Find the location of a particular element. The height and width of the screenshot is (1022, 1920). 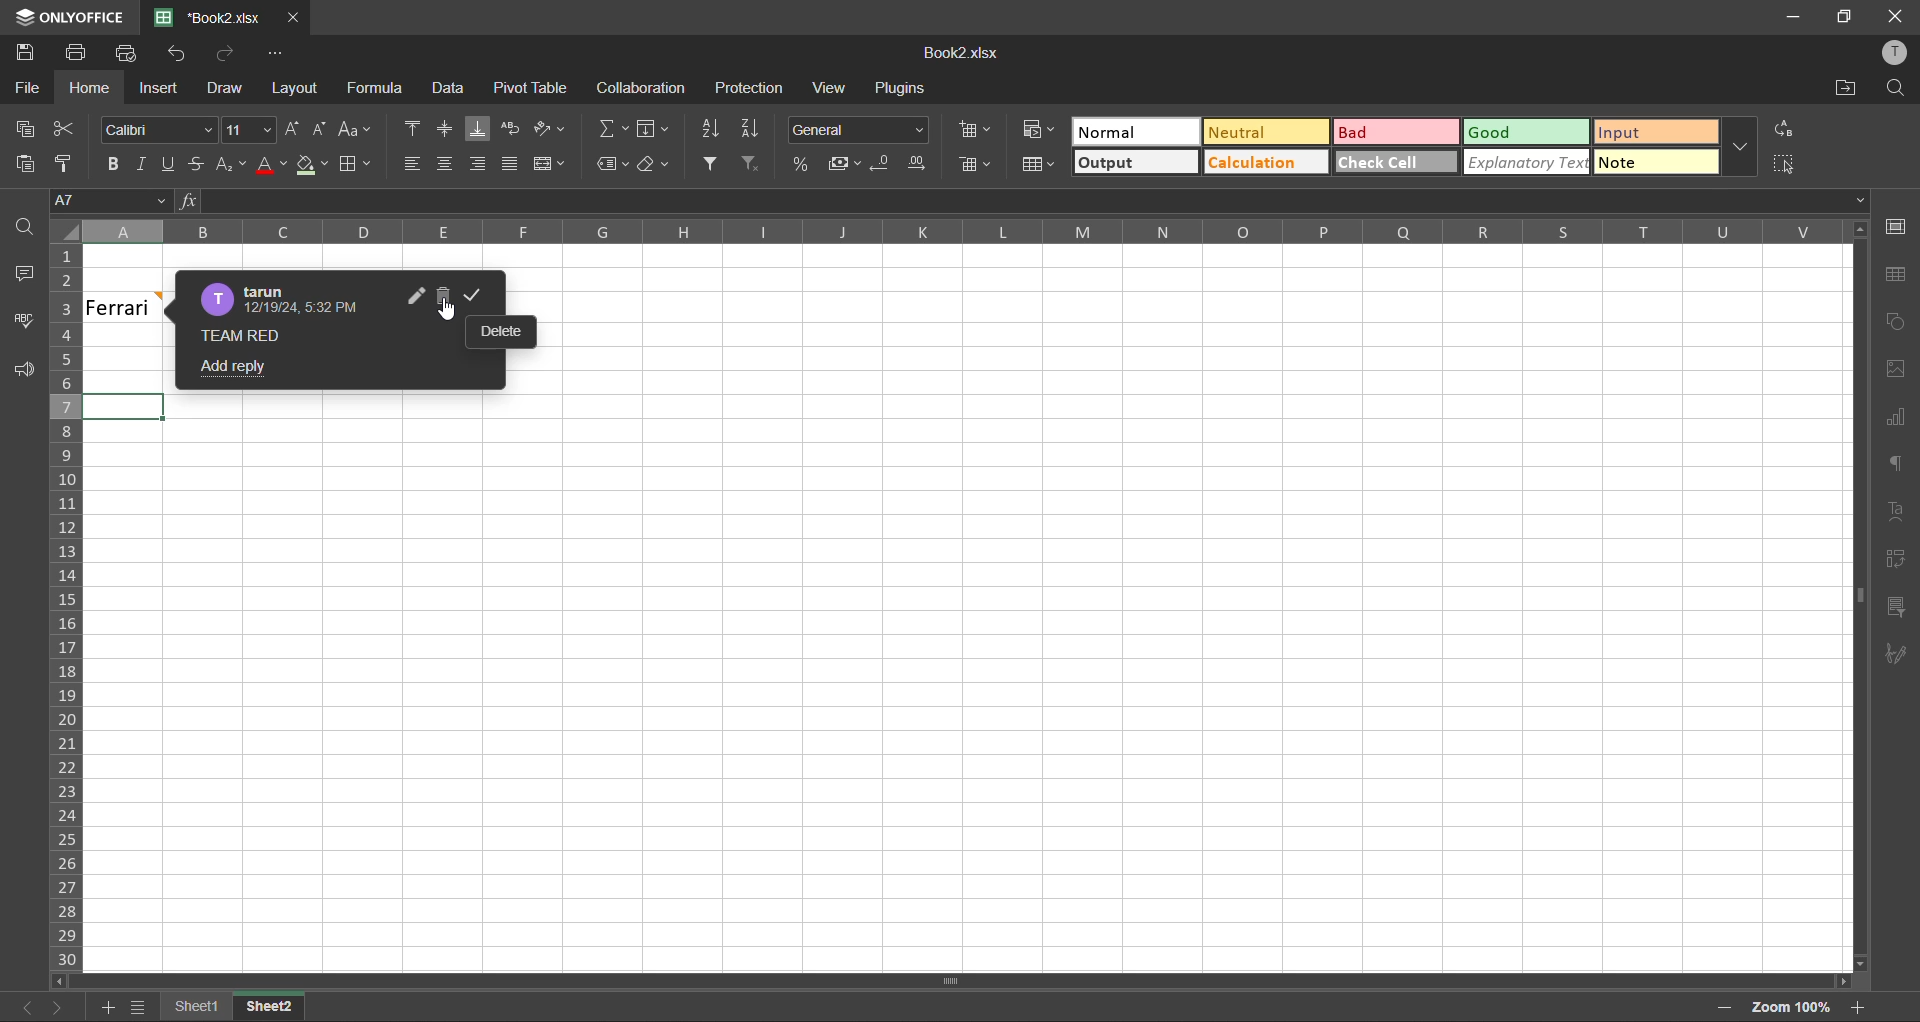

orientation is located at coordinates (551, 126).